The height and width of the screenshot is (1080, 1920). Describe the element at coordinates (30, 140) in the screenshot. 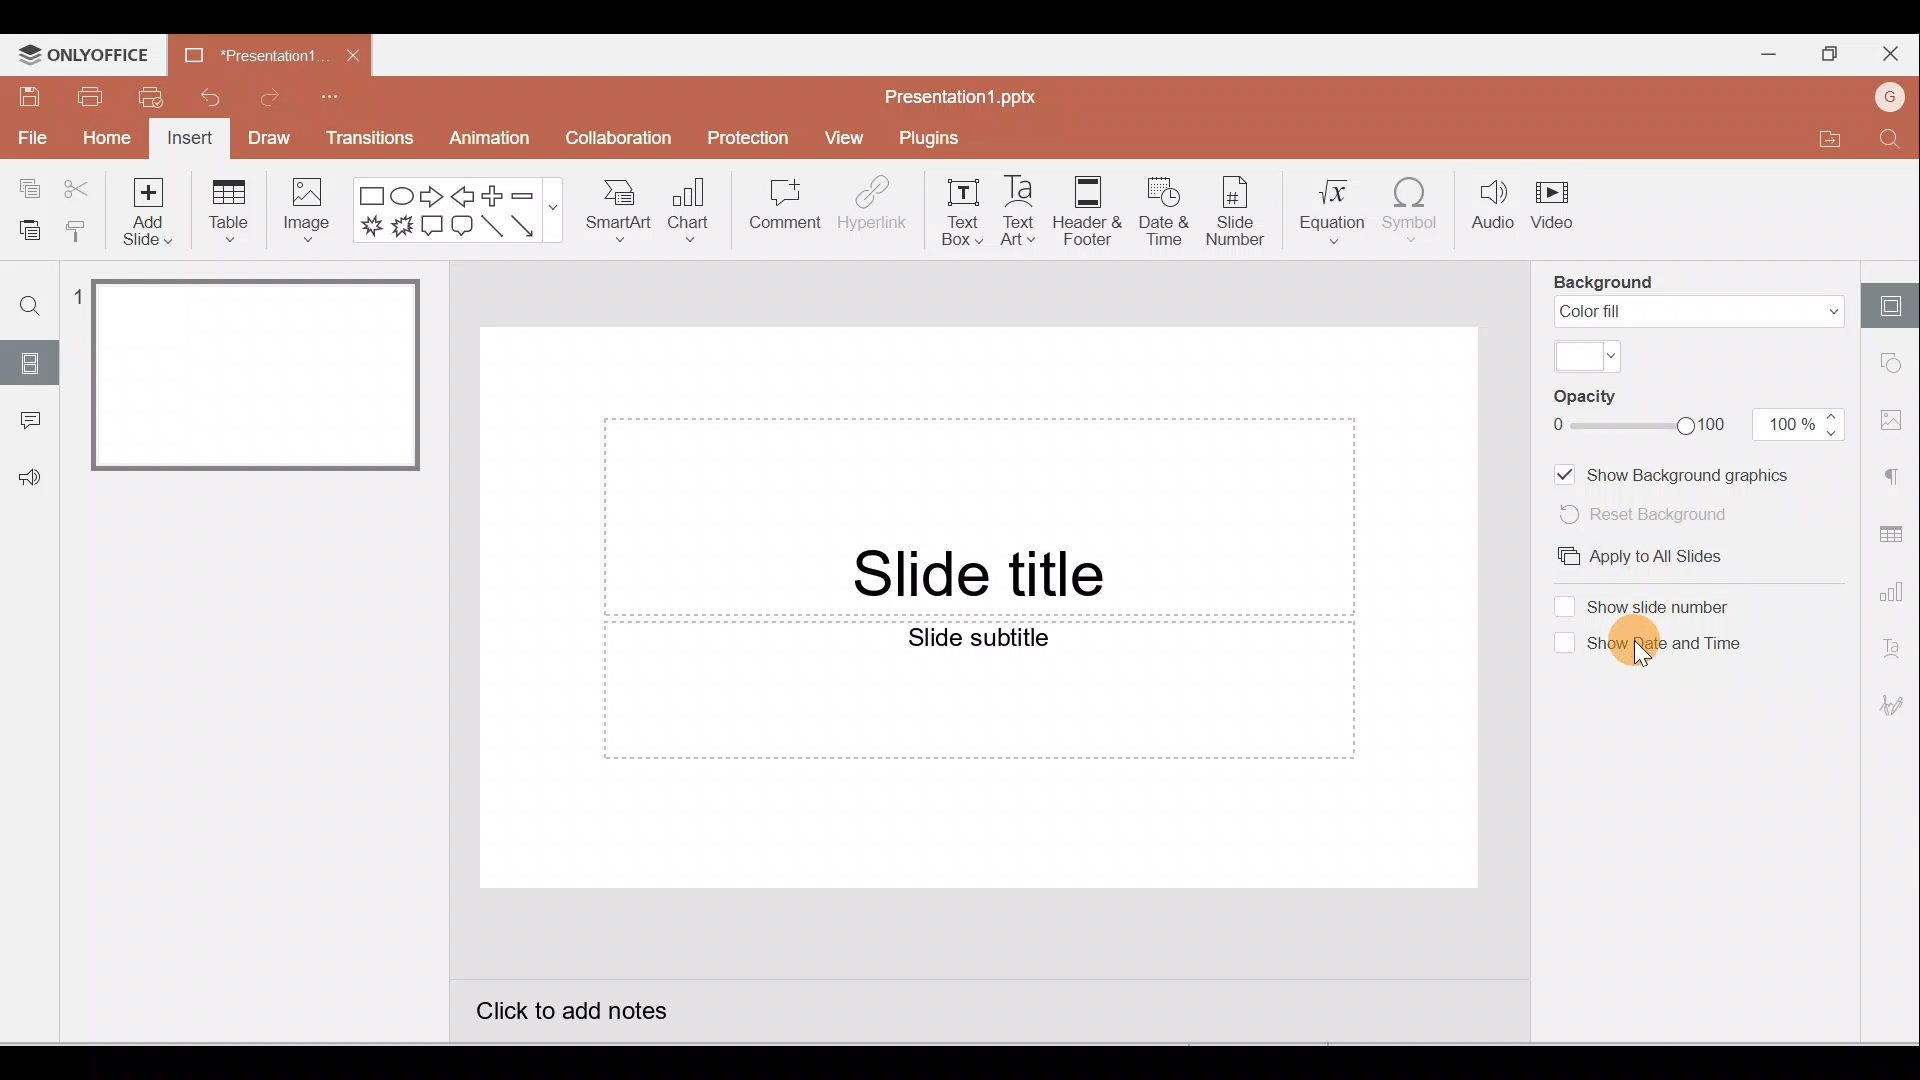

I see `File` at that location.